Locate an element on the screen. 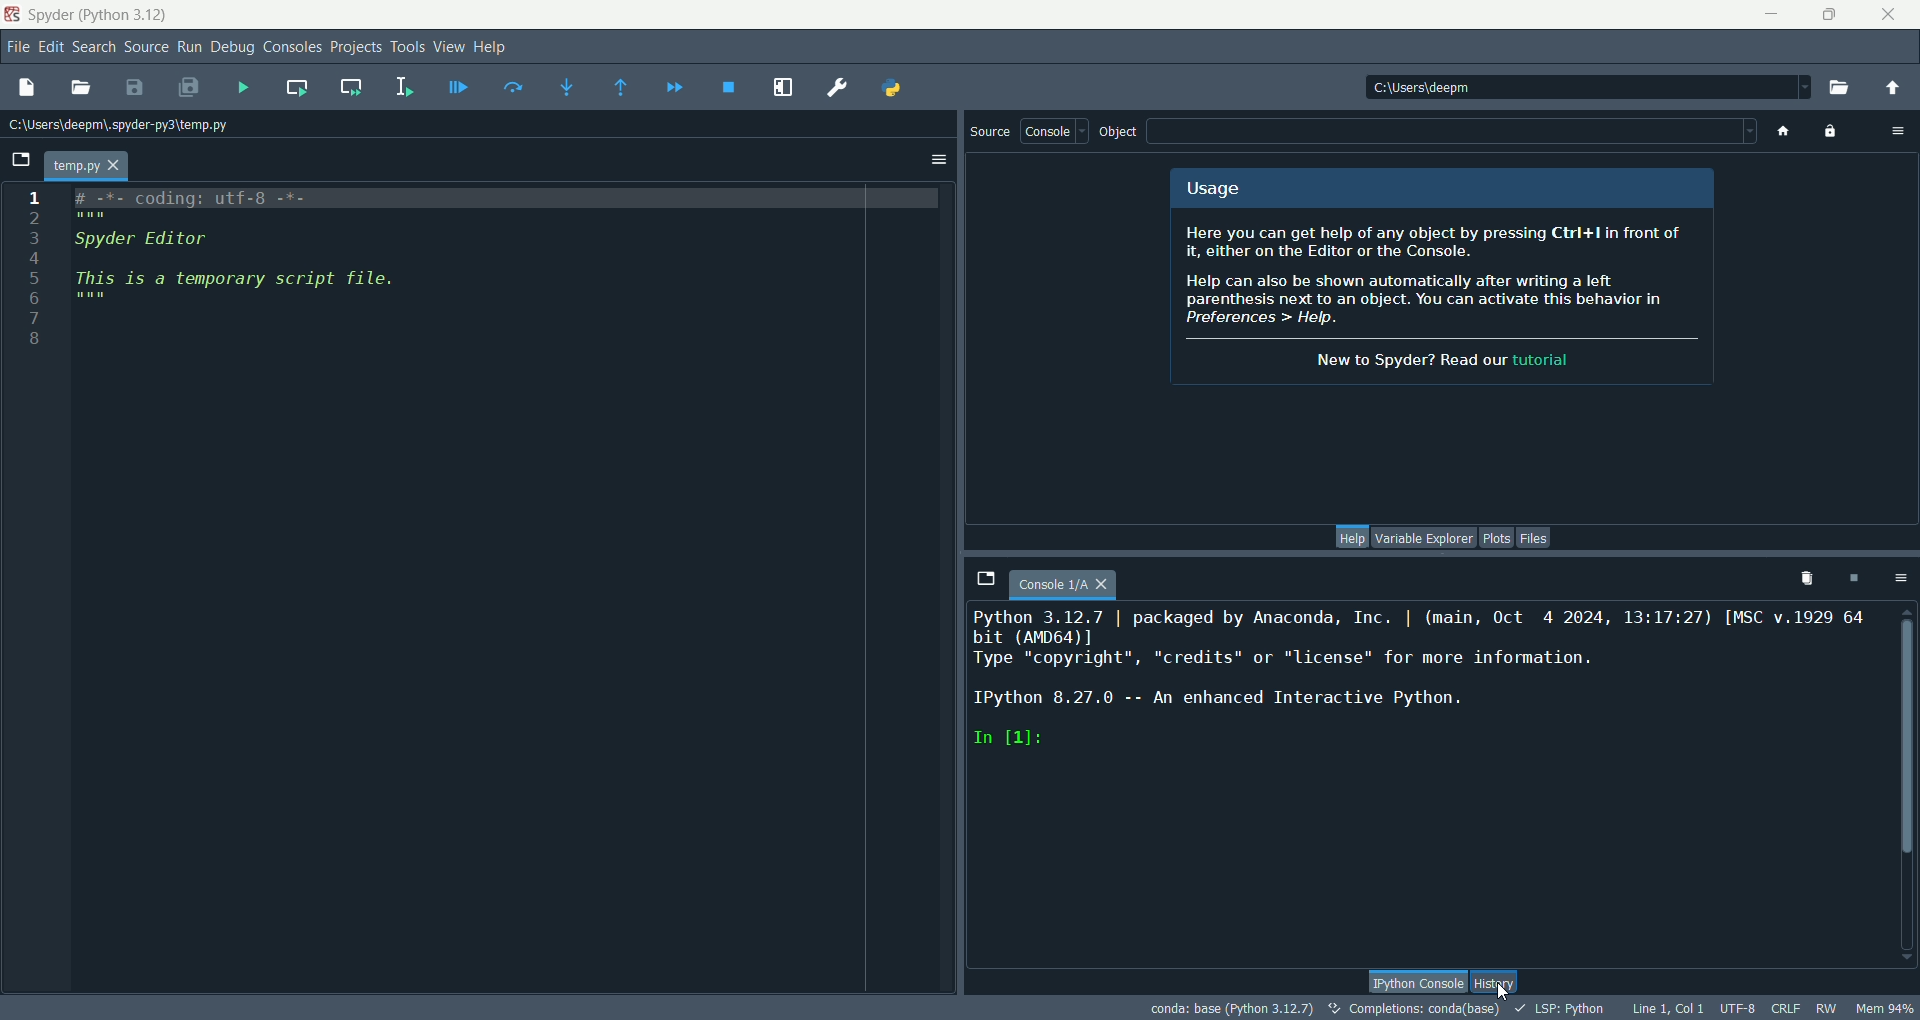  spyder info is located at coordinates (1444, 296).